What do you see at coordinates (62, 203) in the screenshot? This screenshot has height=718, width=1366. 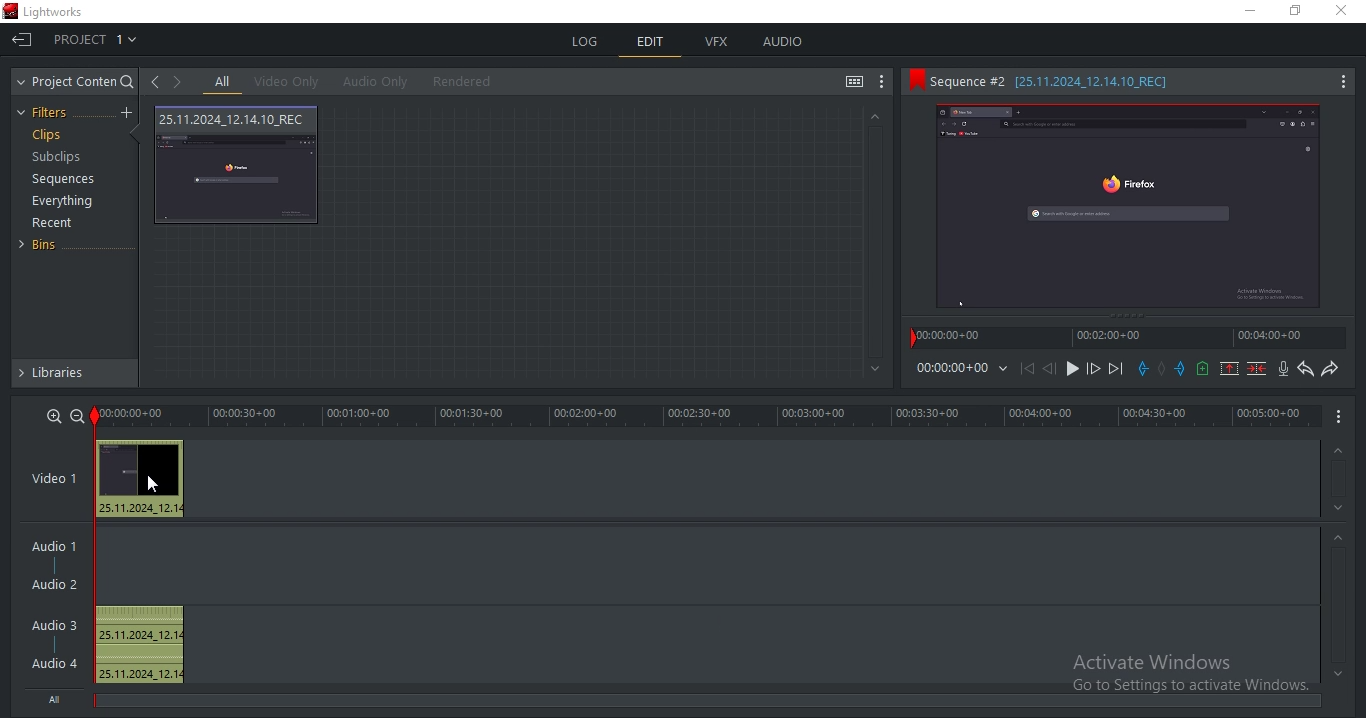 I see `everything` at bounding box center [62, 203].